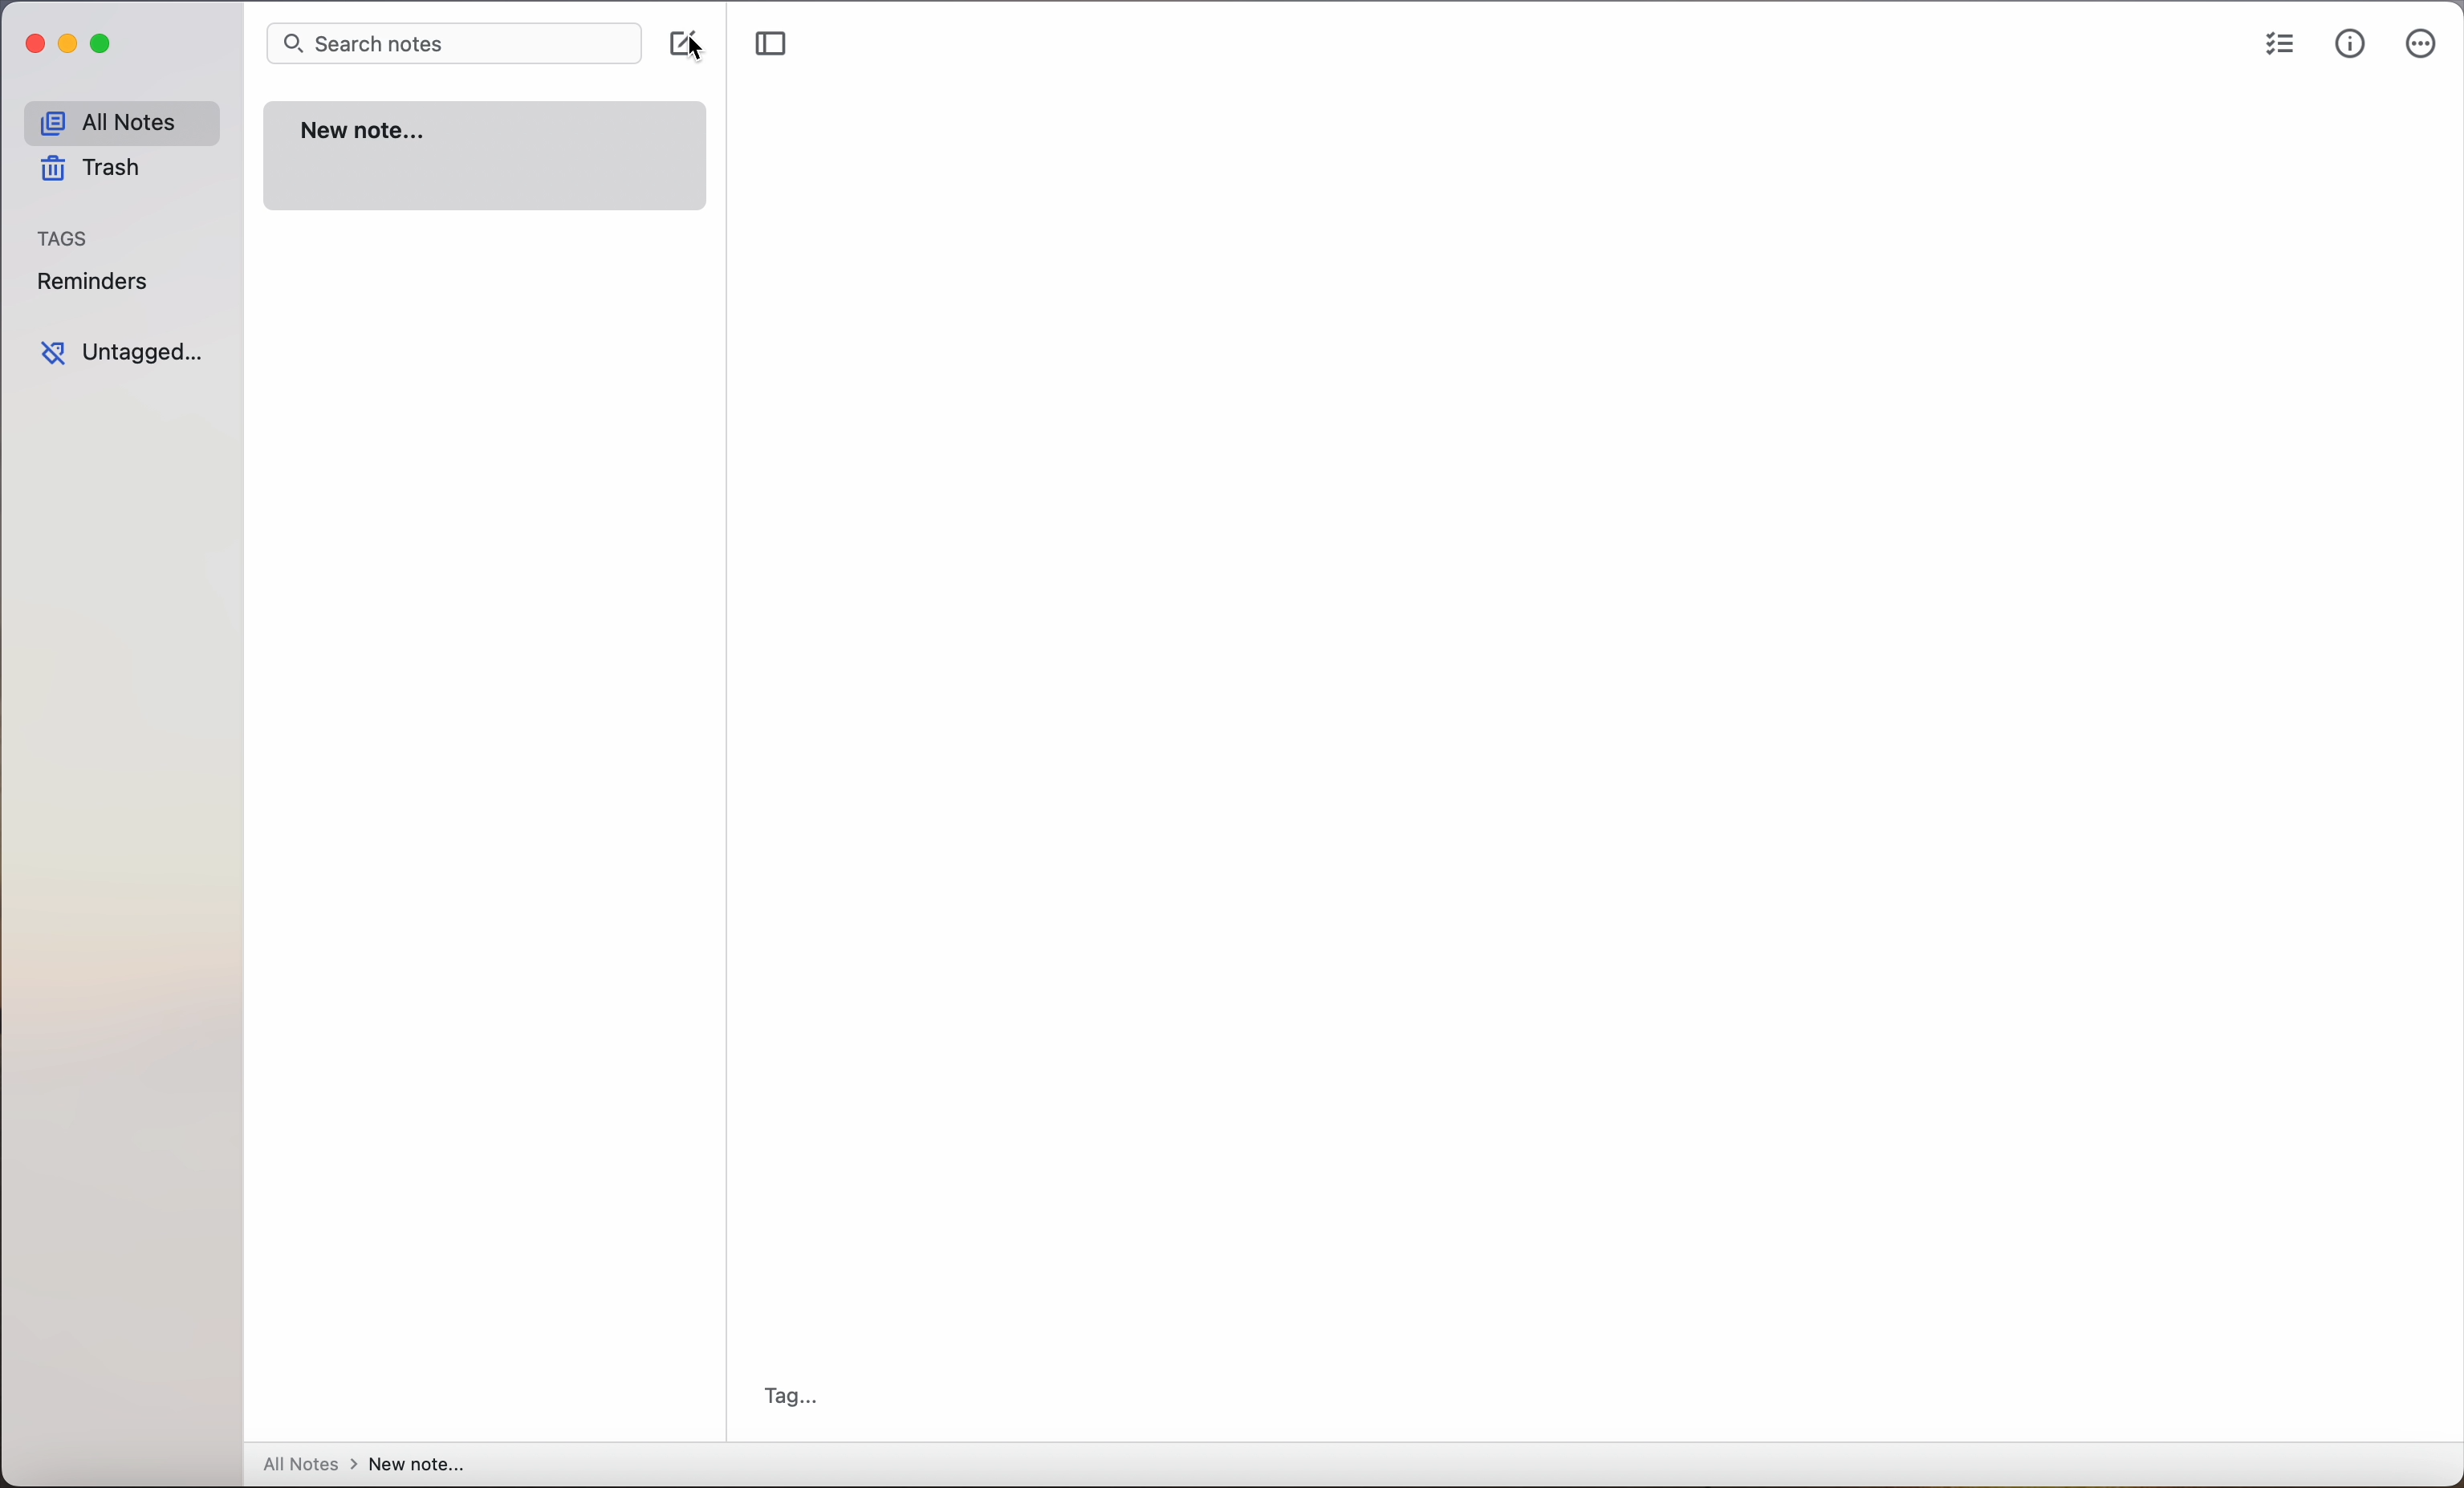 The image size is (2464, 1488). Describe the element at coordinates (776, 43) in the screenshot. I see `toggle sidebar` at that location.